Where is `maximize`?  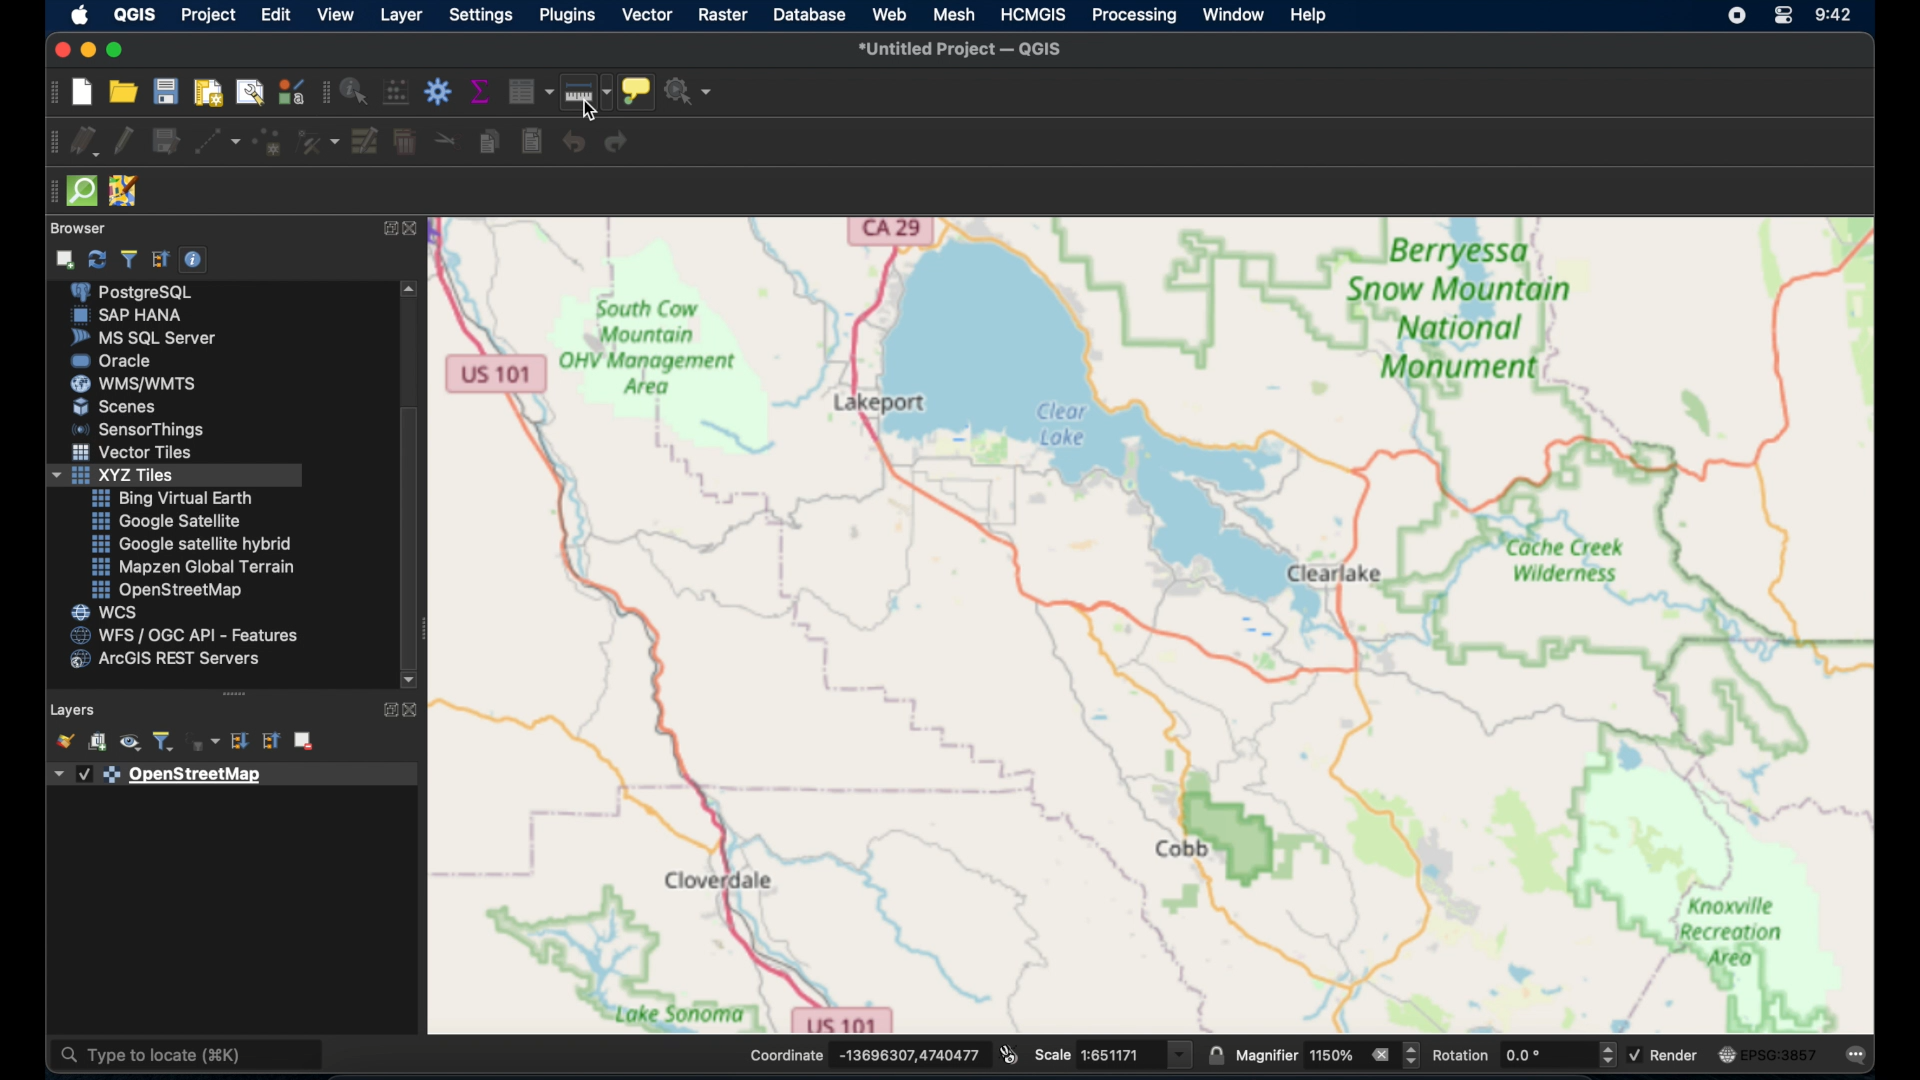
maximize is located at coordinates (118, 50).